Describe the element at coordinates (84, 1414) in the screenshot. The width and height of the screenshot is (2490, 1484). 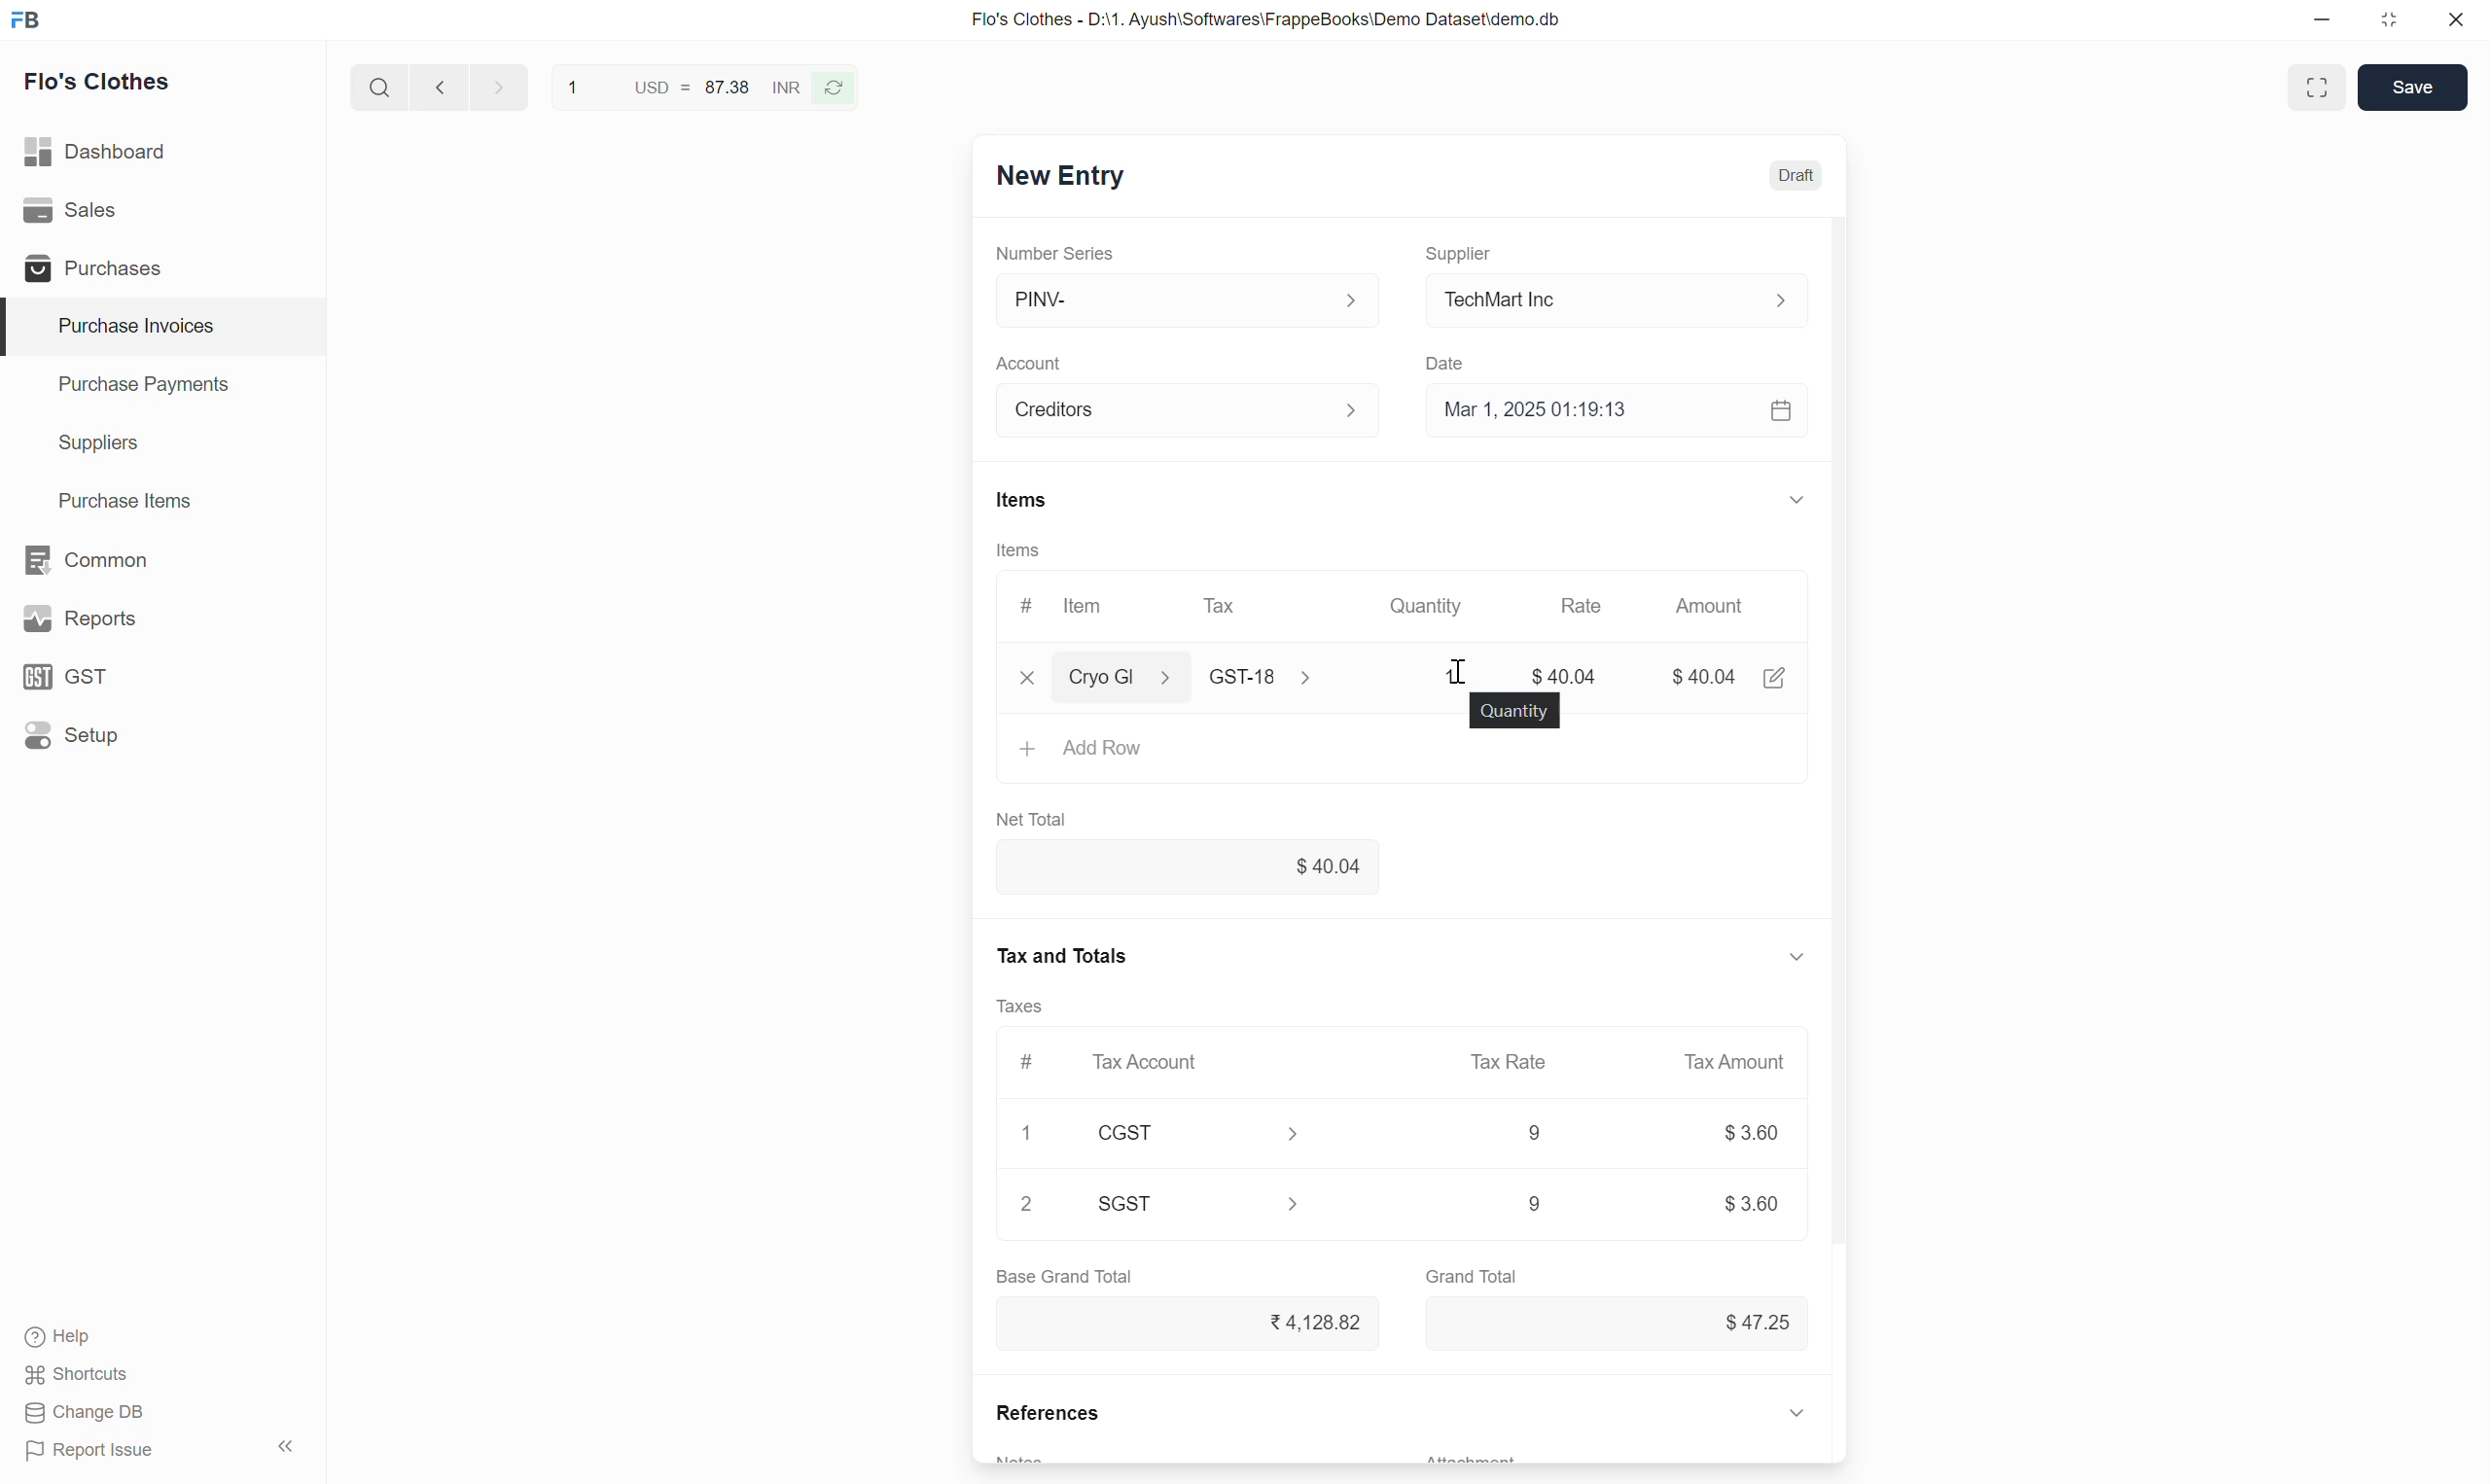
I see `Change DB` at that location.